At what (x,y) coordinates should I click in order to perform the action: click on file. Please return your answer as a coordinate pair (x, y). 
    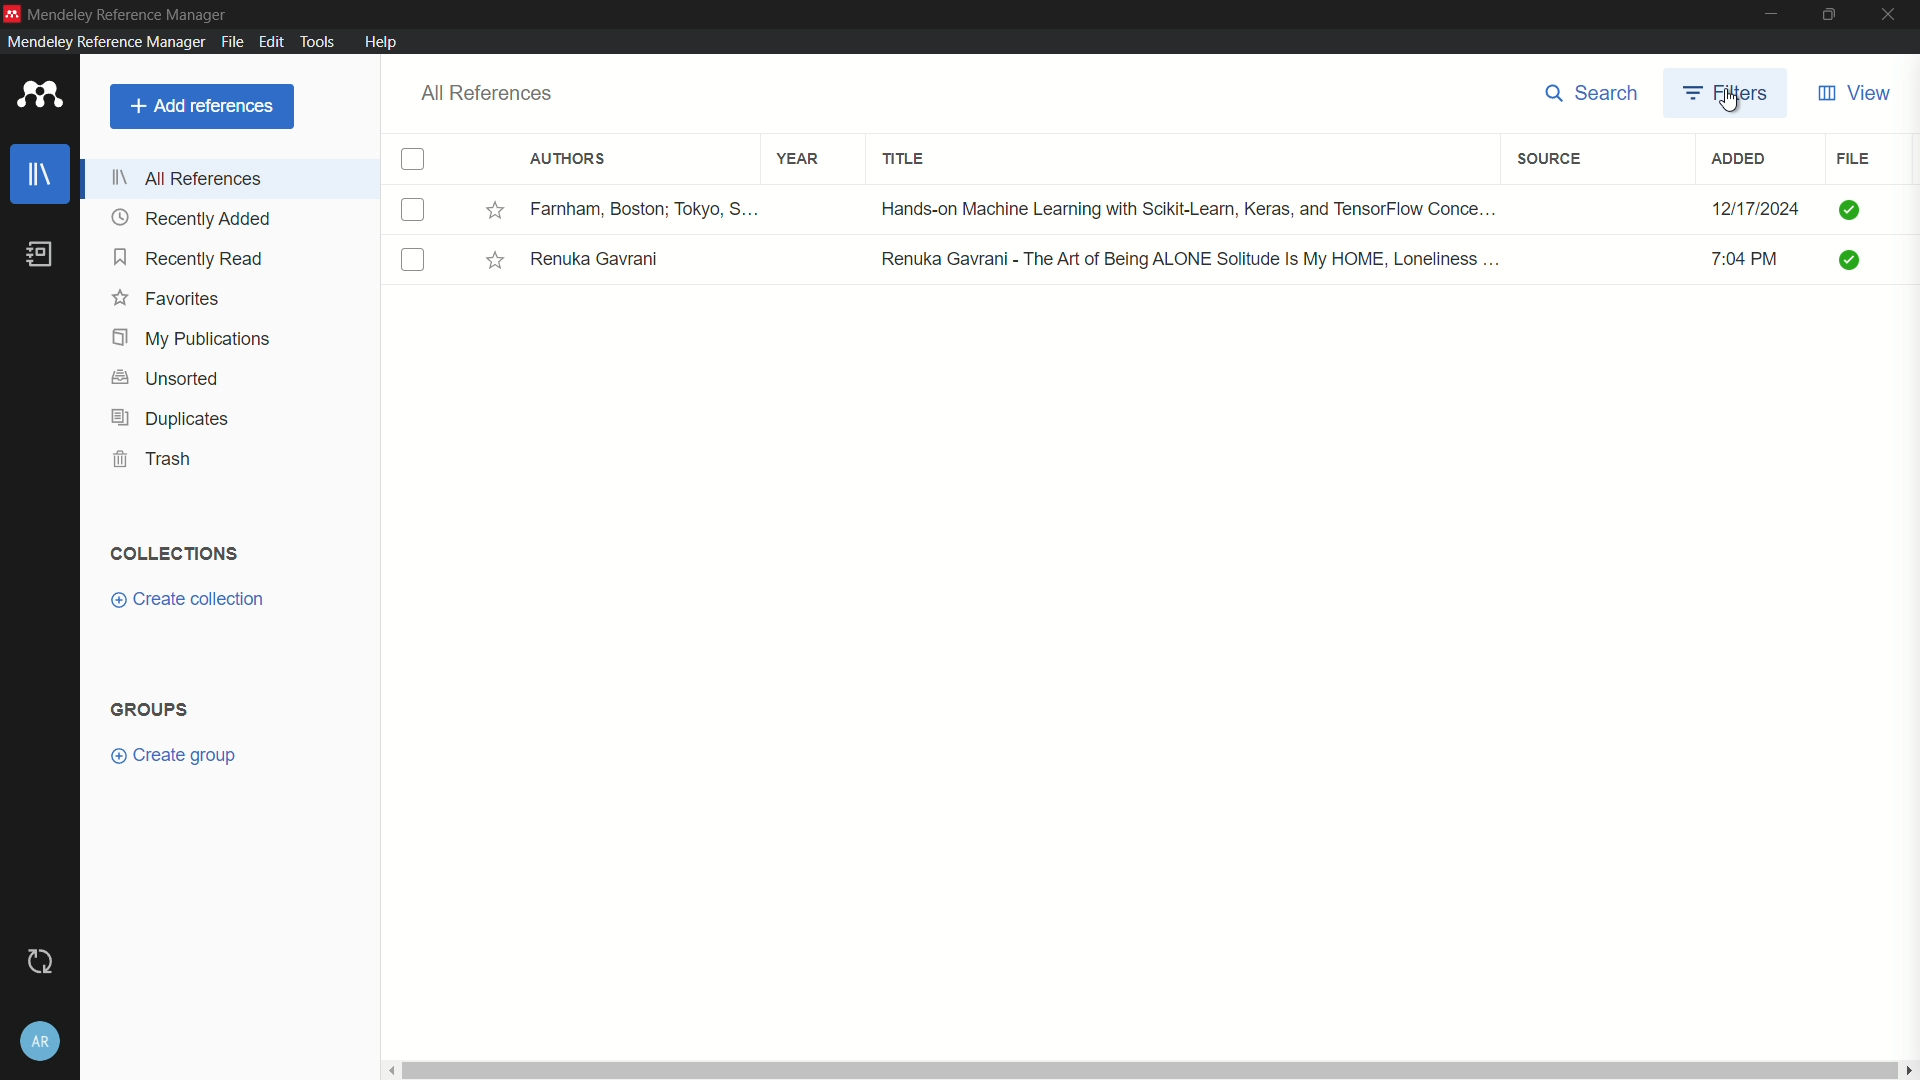
    Looking at the image, I should click on (1852, 160).